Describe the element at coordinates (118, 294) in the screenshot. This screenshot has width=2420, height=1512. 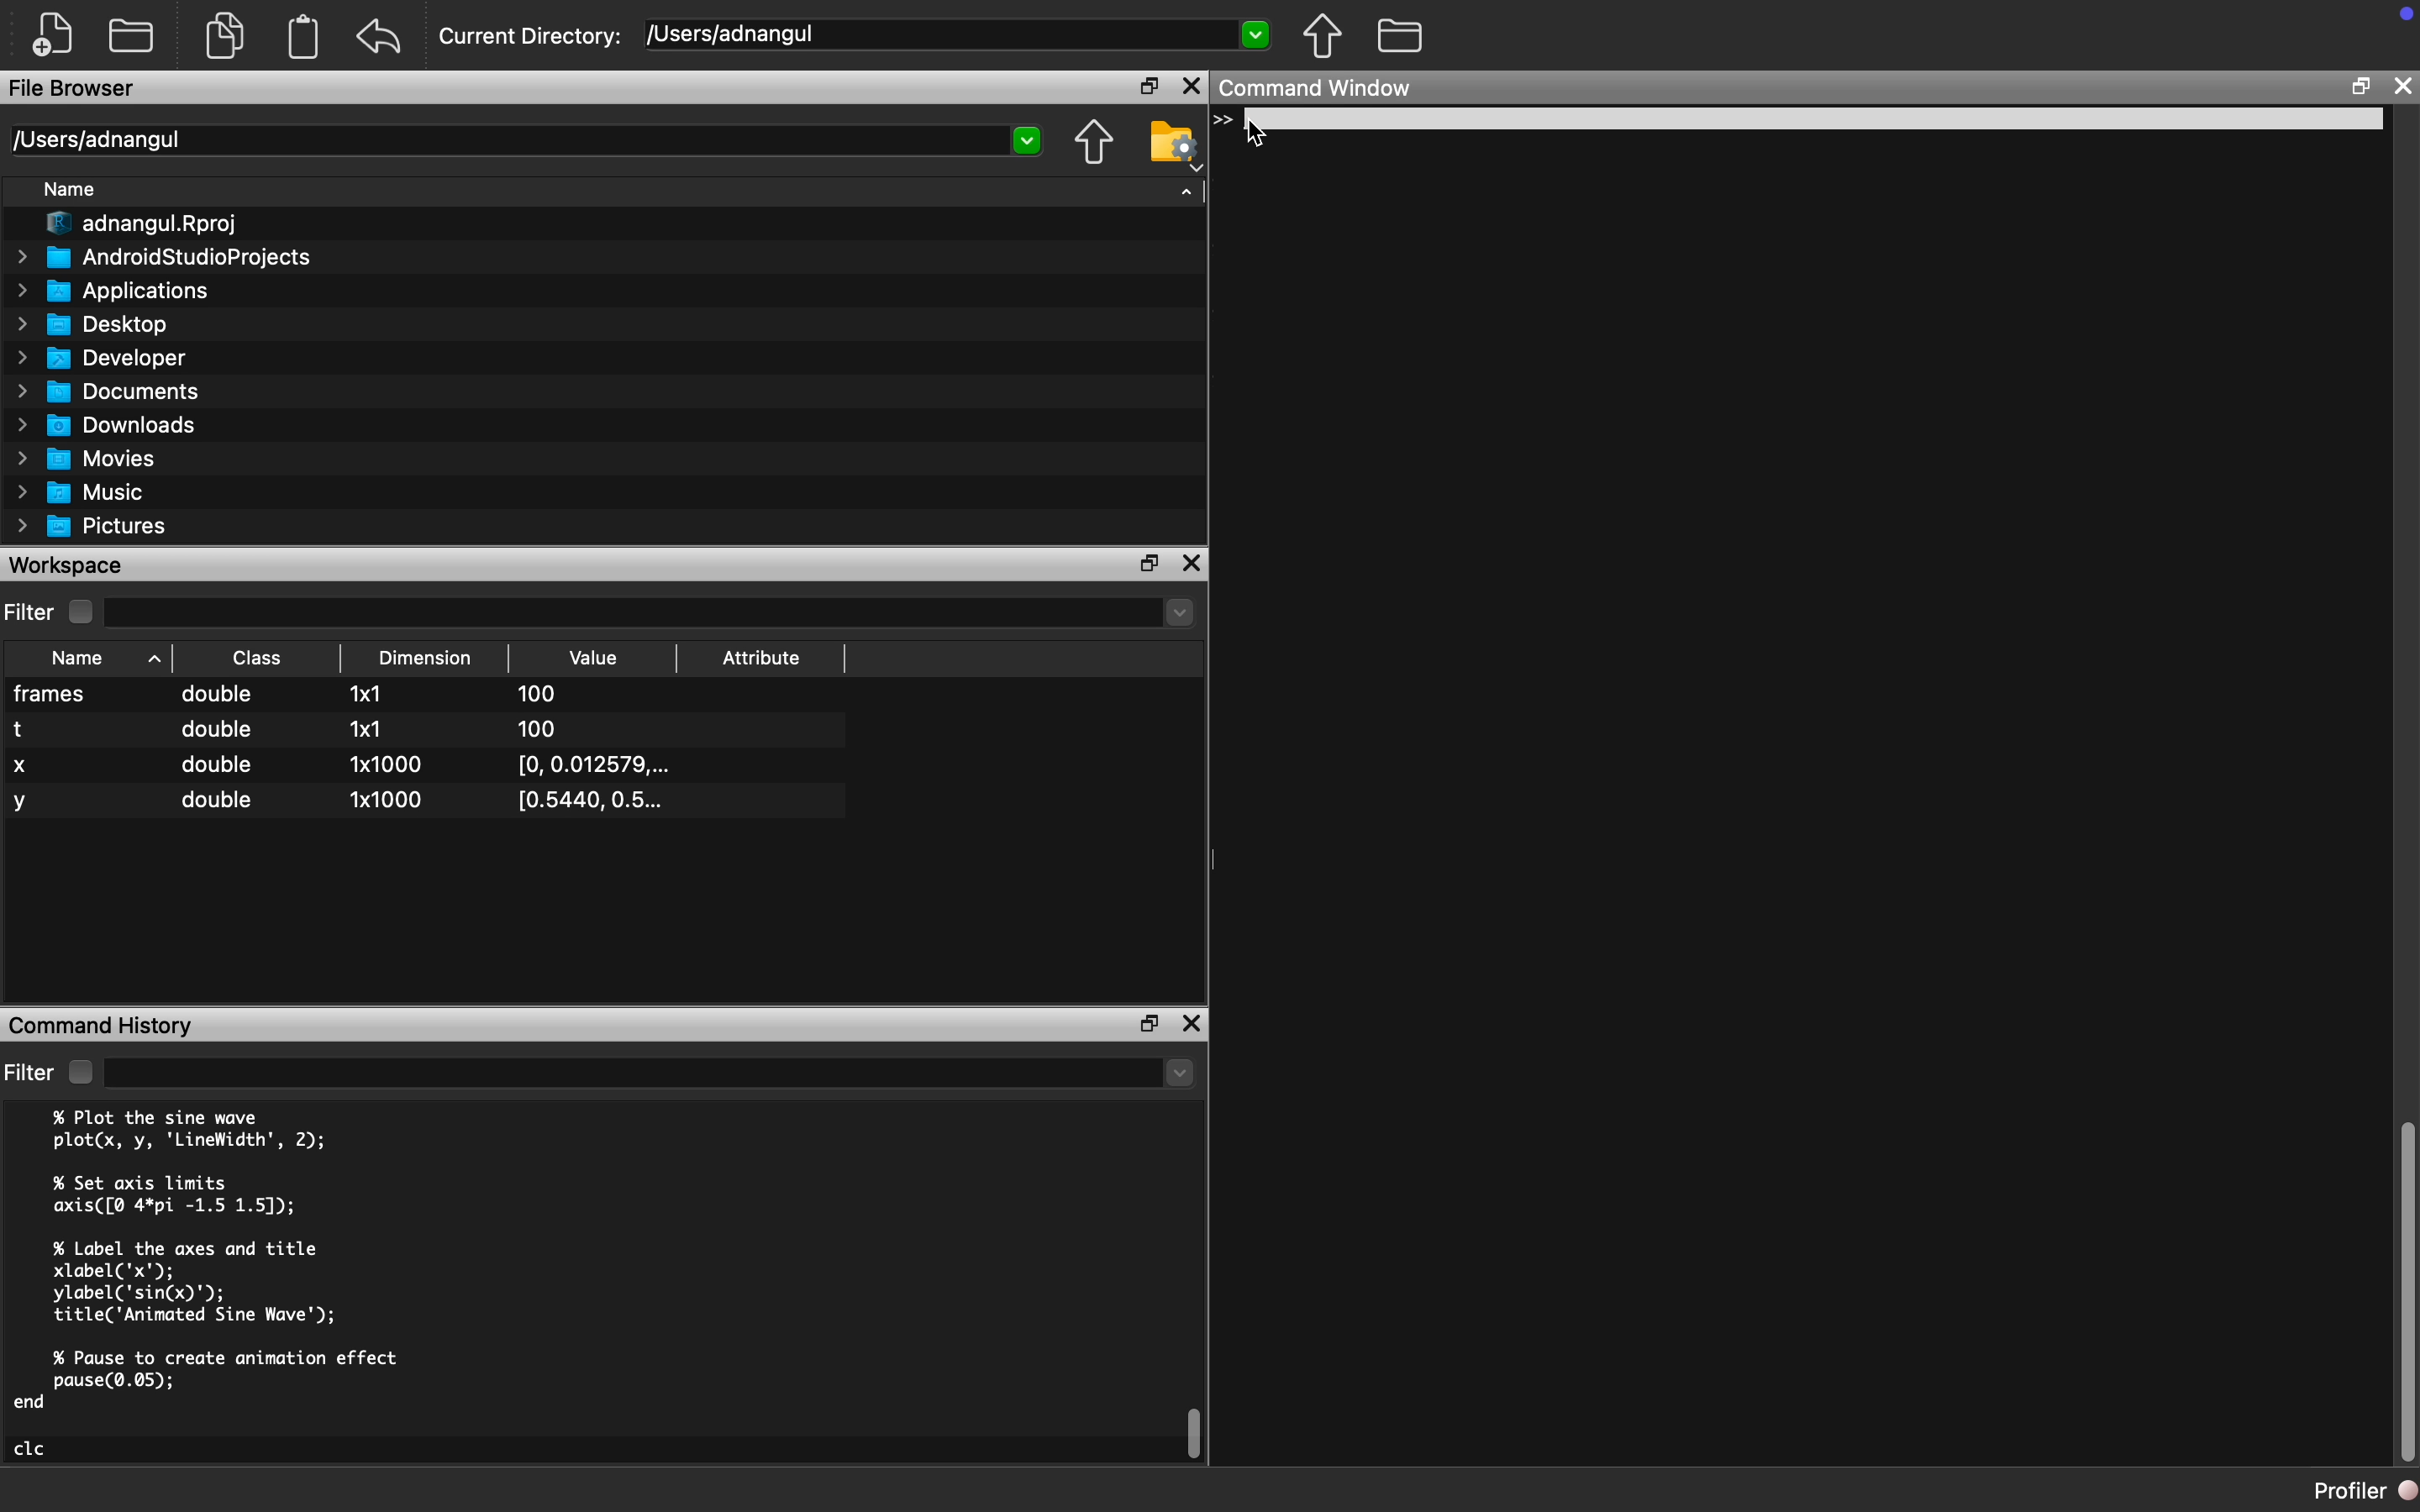
I see `Applications` at that location.